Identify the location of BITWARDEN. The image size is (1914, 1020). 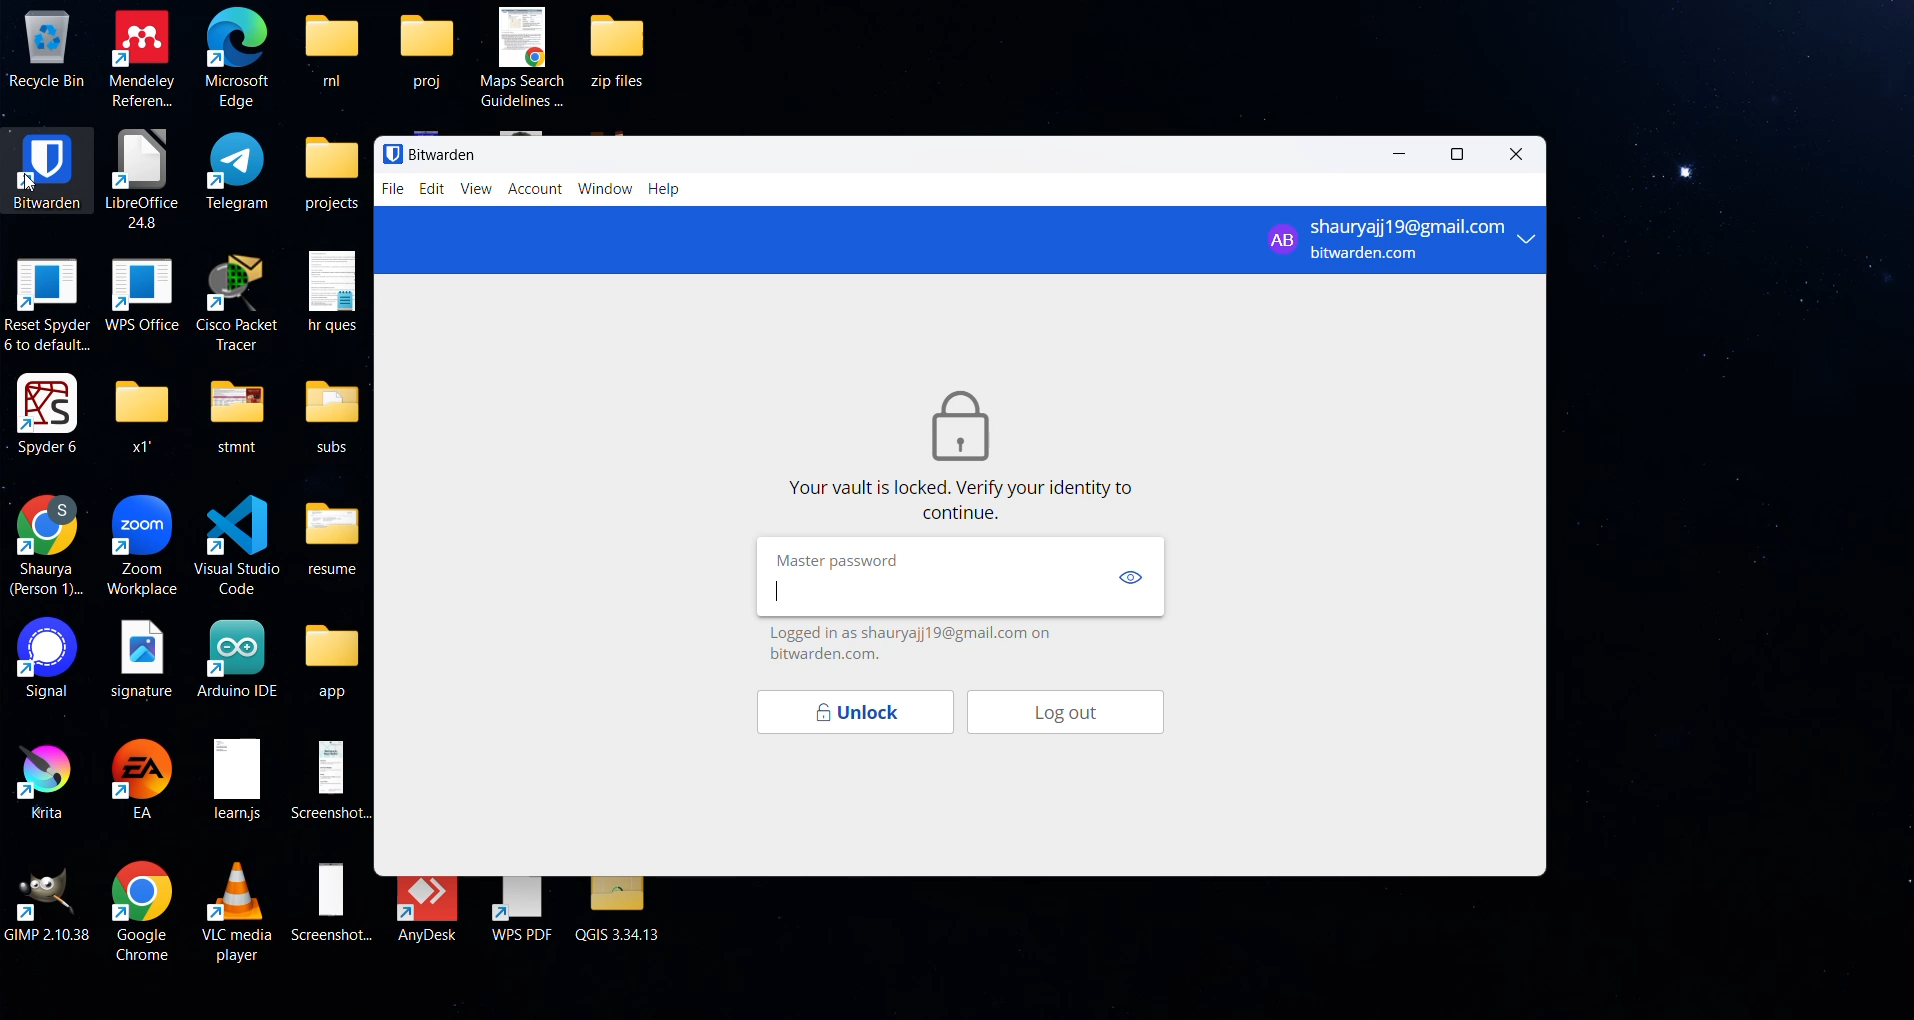
(46, 168).